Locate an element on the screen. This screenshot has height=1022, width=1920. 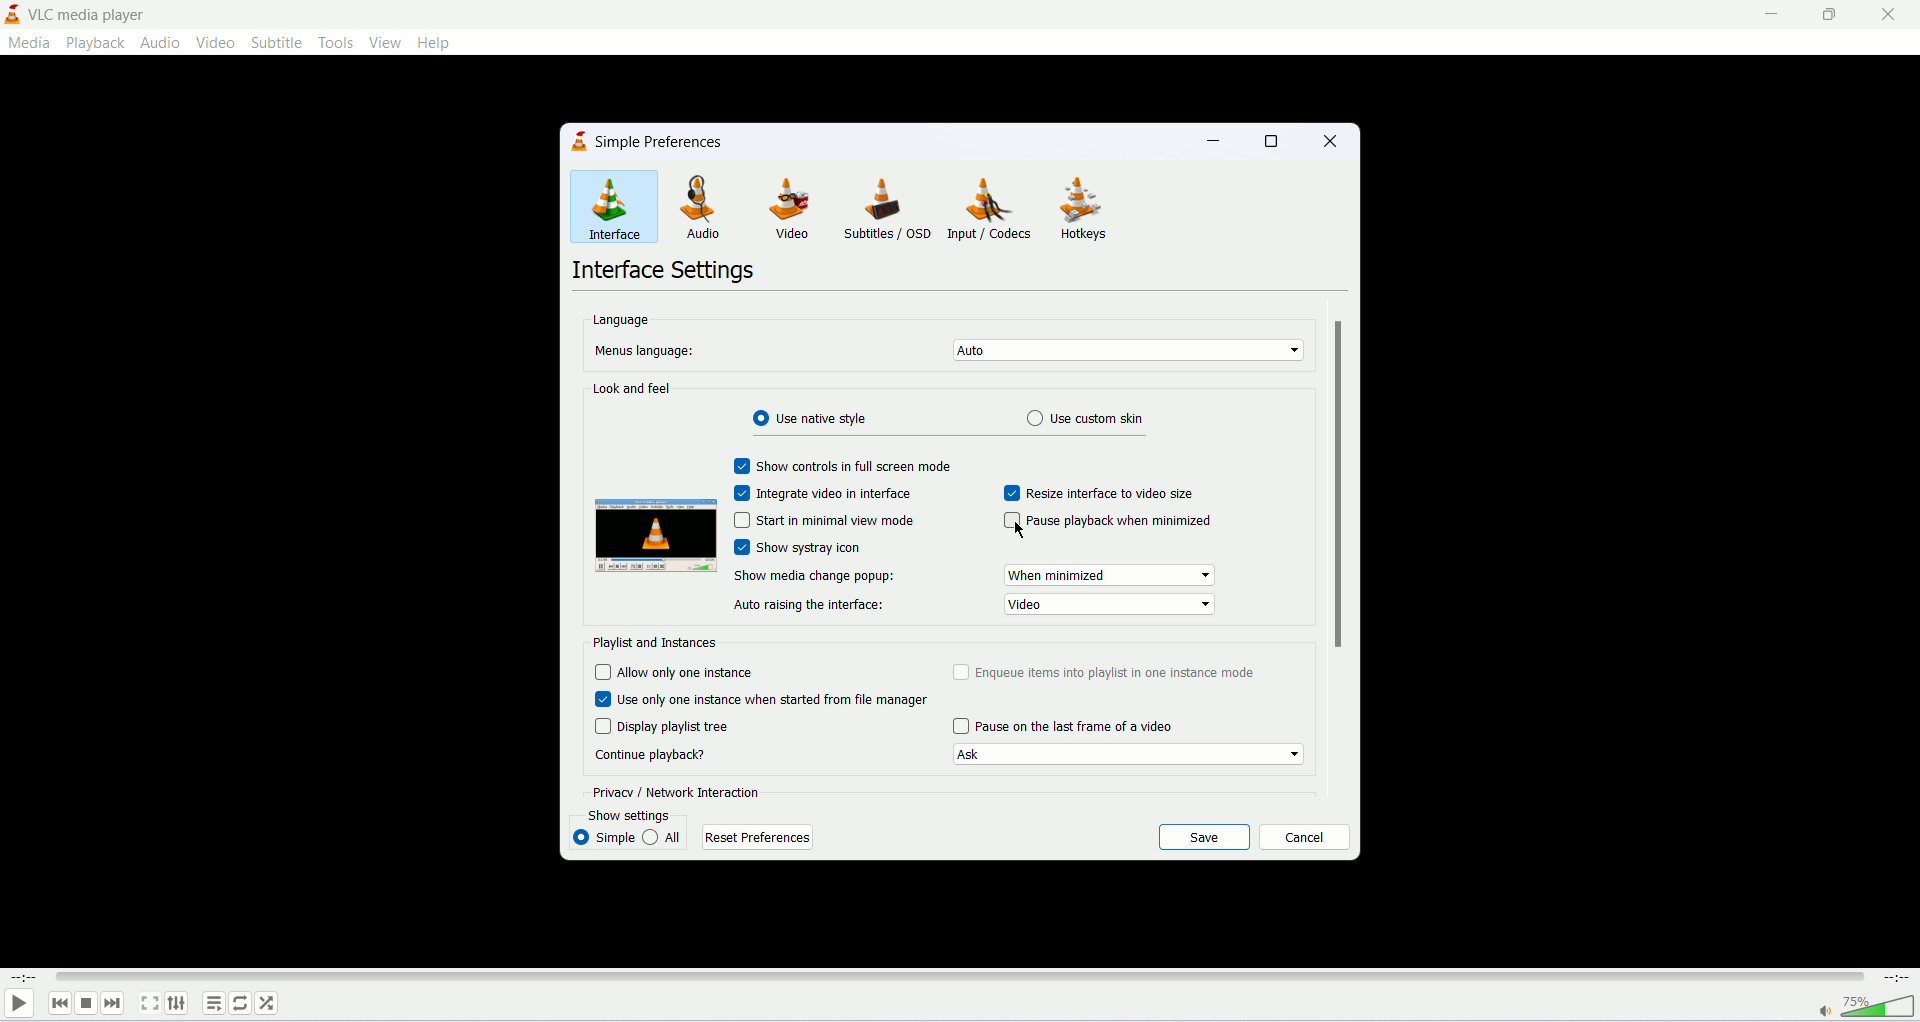
all is located at coordinates (665, 838).